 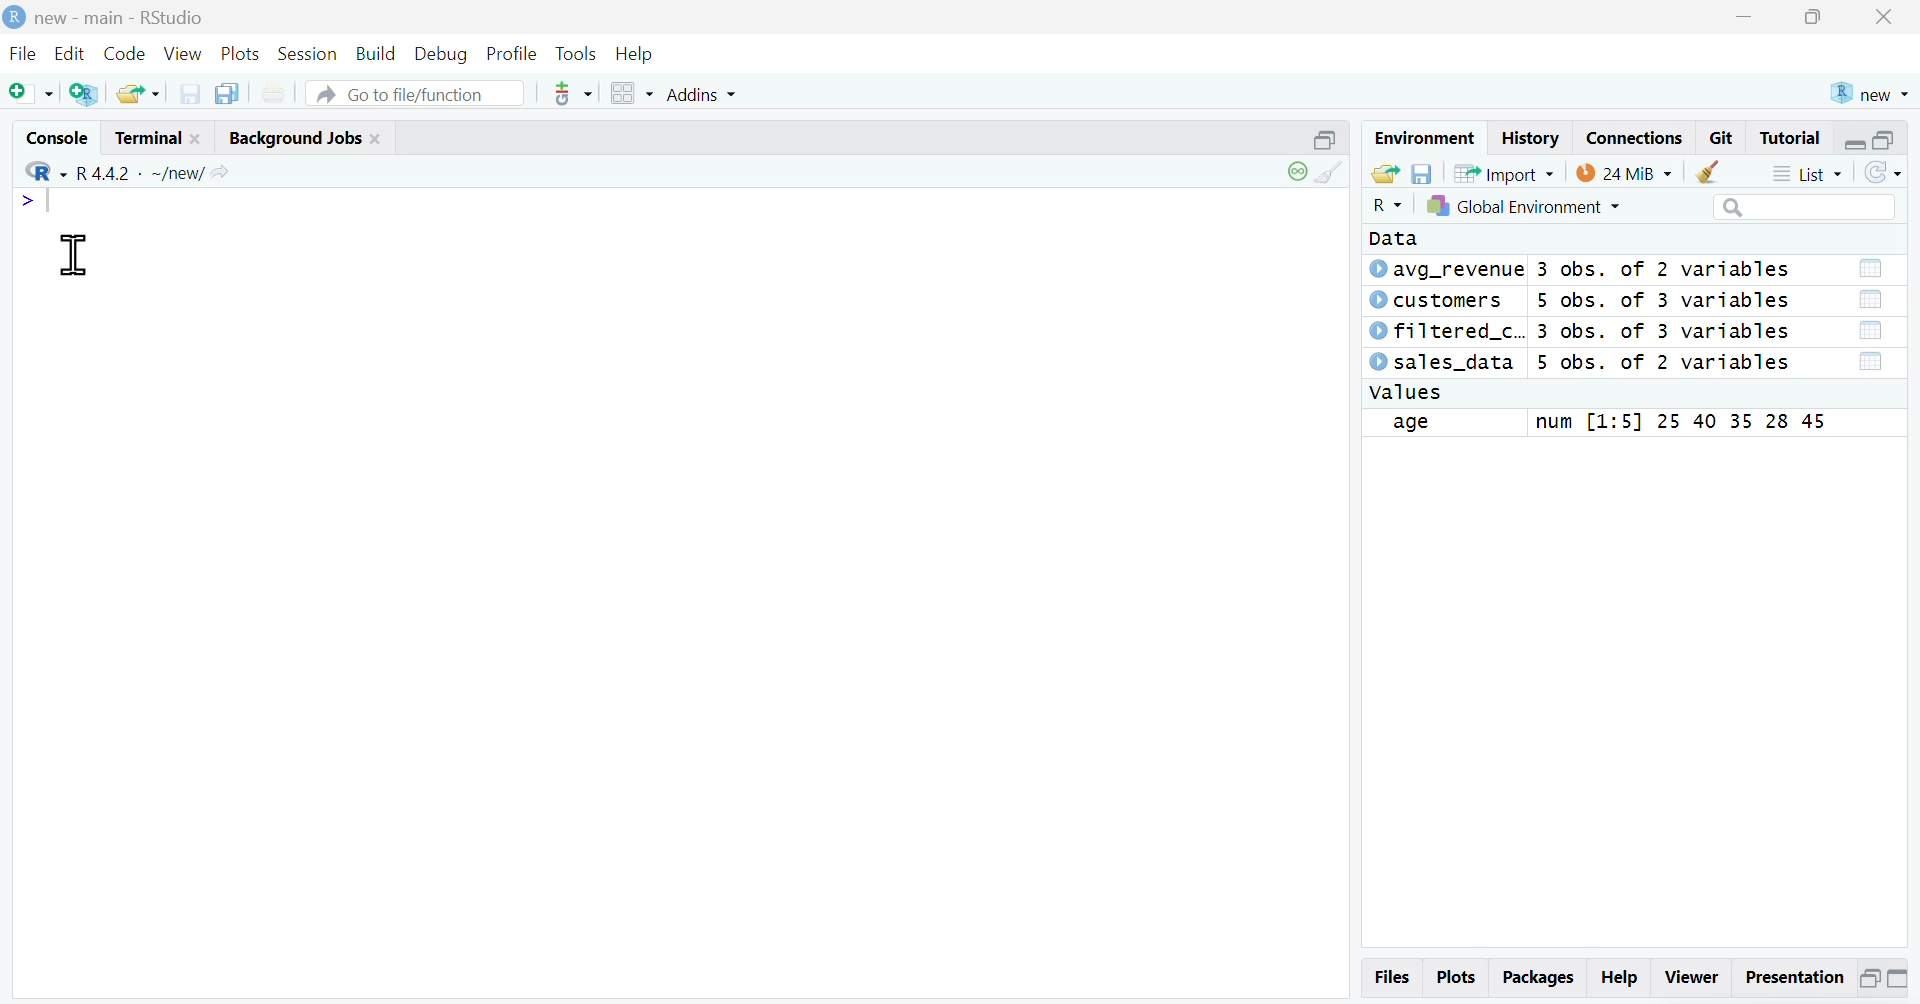 What do you see at coordinates (628, 94) in the screenshot?
I see `Workspace panes` at bounding box center [628, 94].